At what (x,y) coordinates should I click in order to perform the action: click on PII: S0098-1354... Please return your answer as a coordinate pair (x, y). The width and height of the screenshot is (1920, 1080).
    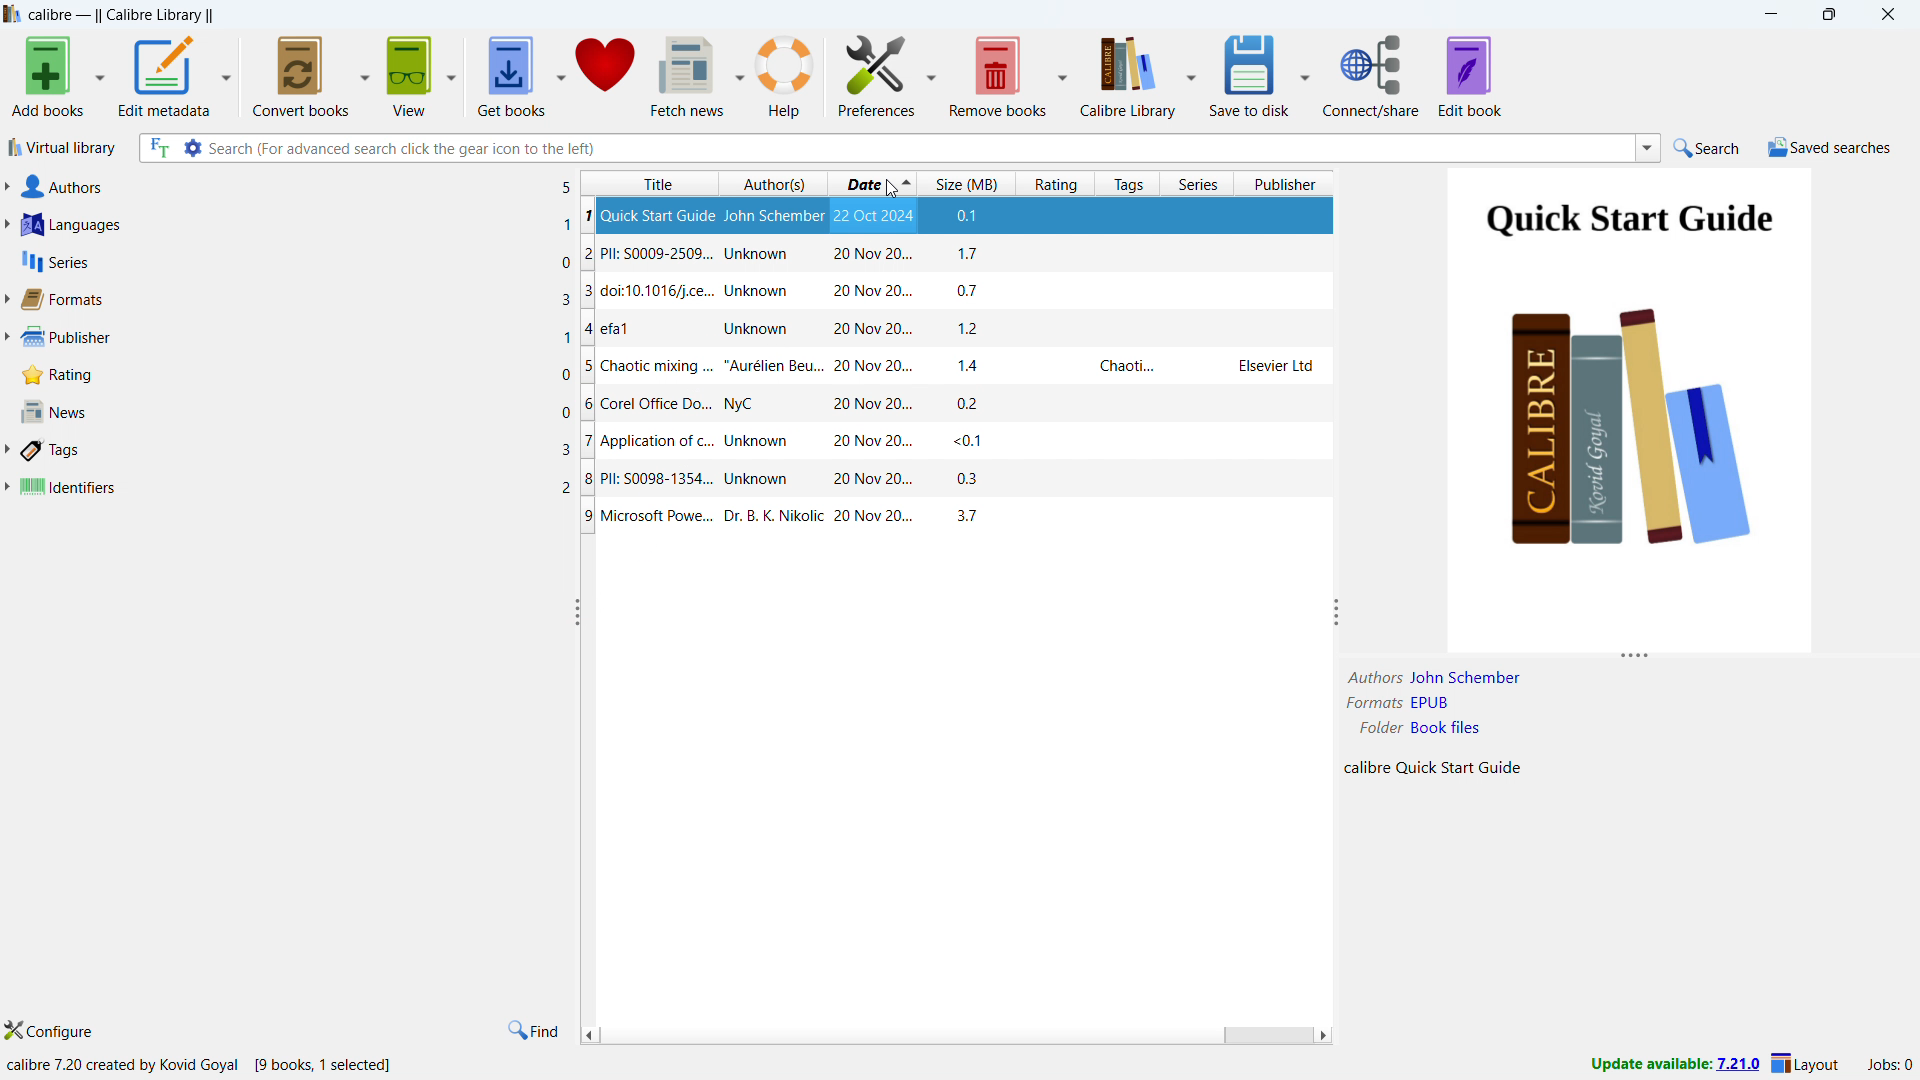
    Looking at the image, I should click on (648, 368).